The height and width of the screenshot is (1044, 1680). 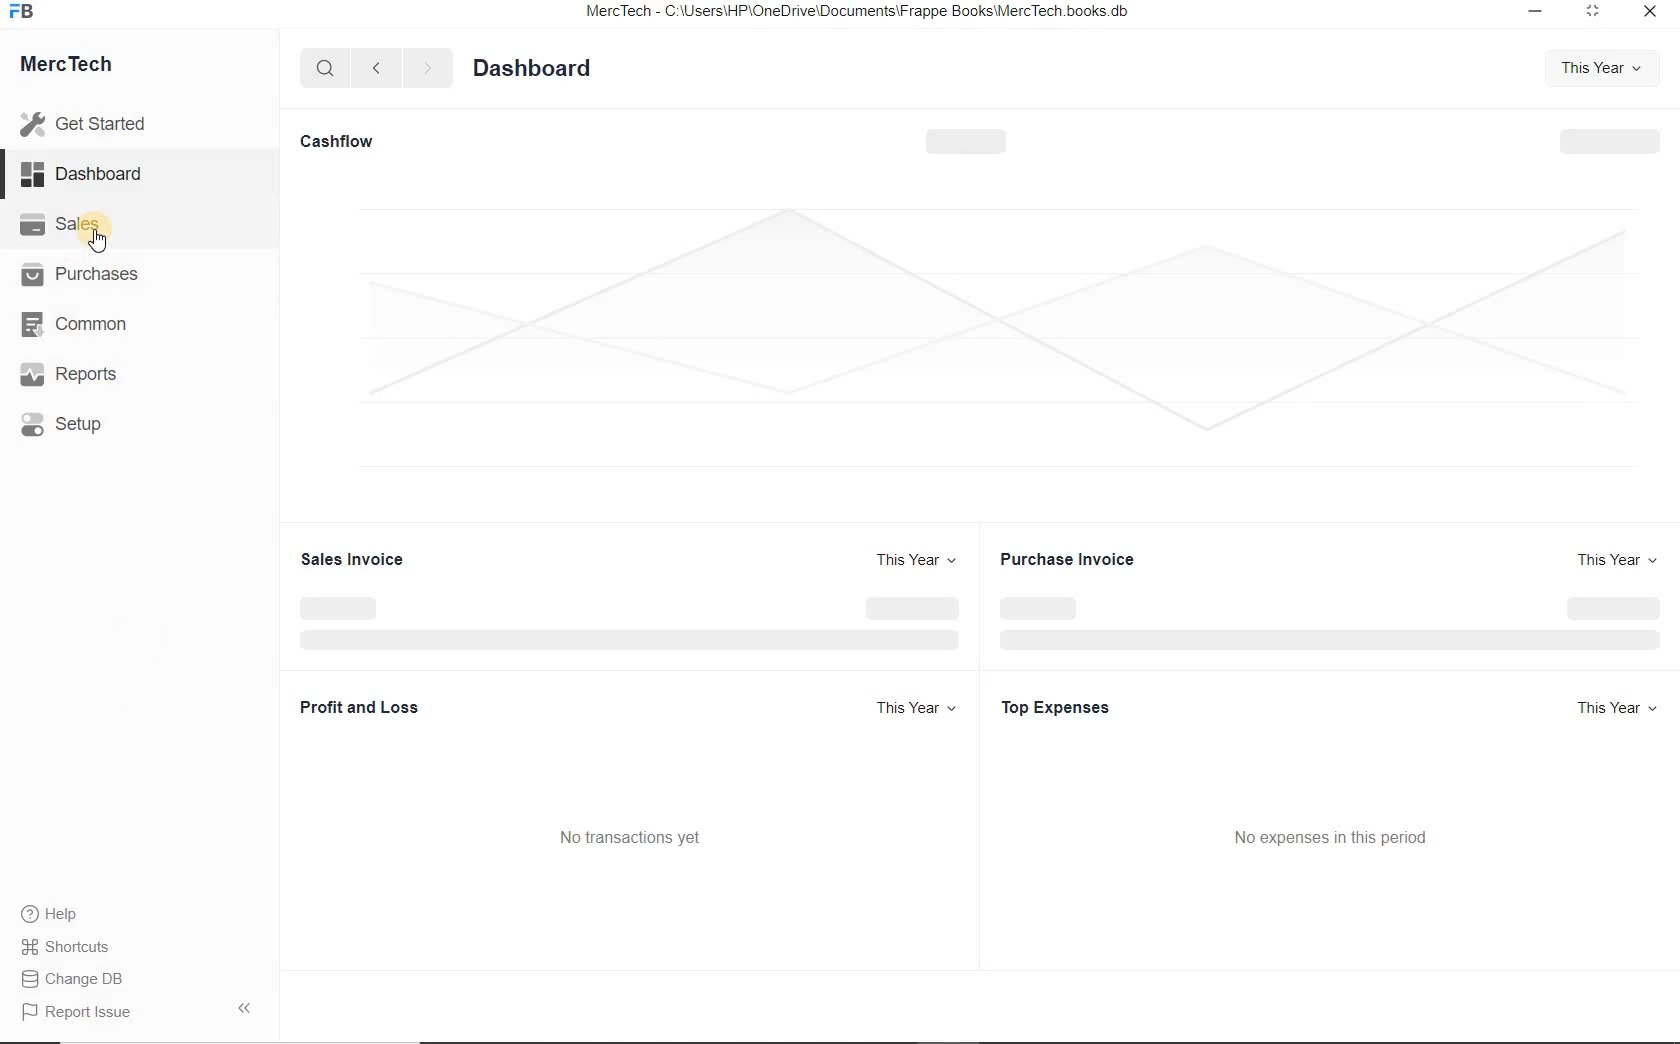 What do you see at coordinates (1652, 13) in the screenshot?
I see `Close` at bounding box center [1652, 13].